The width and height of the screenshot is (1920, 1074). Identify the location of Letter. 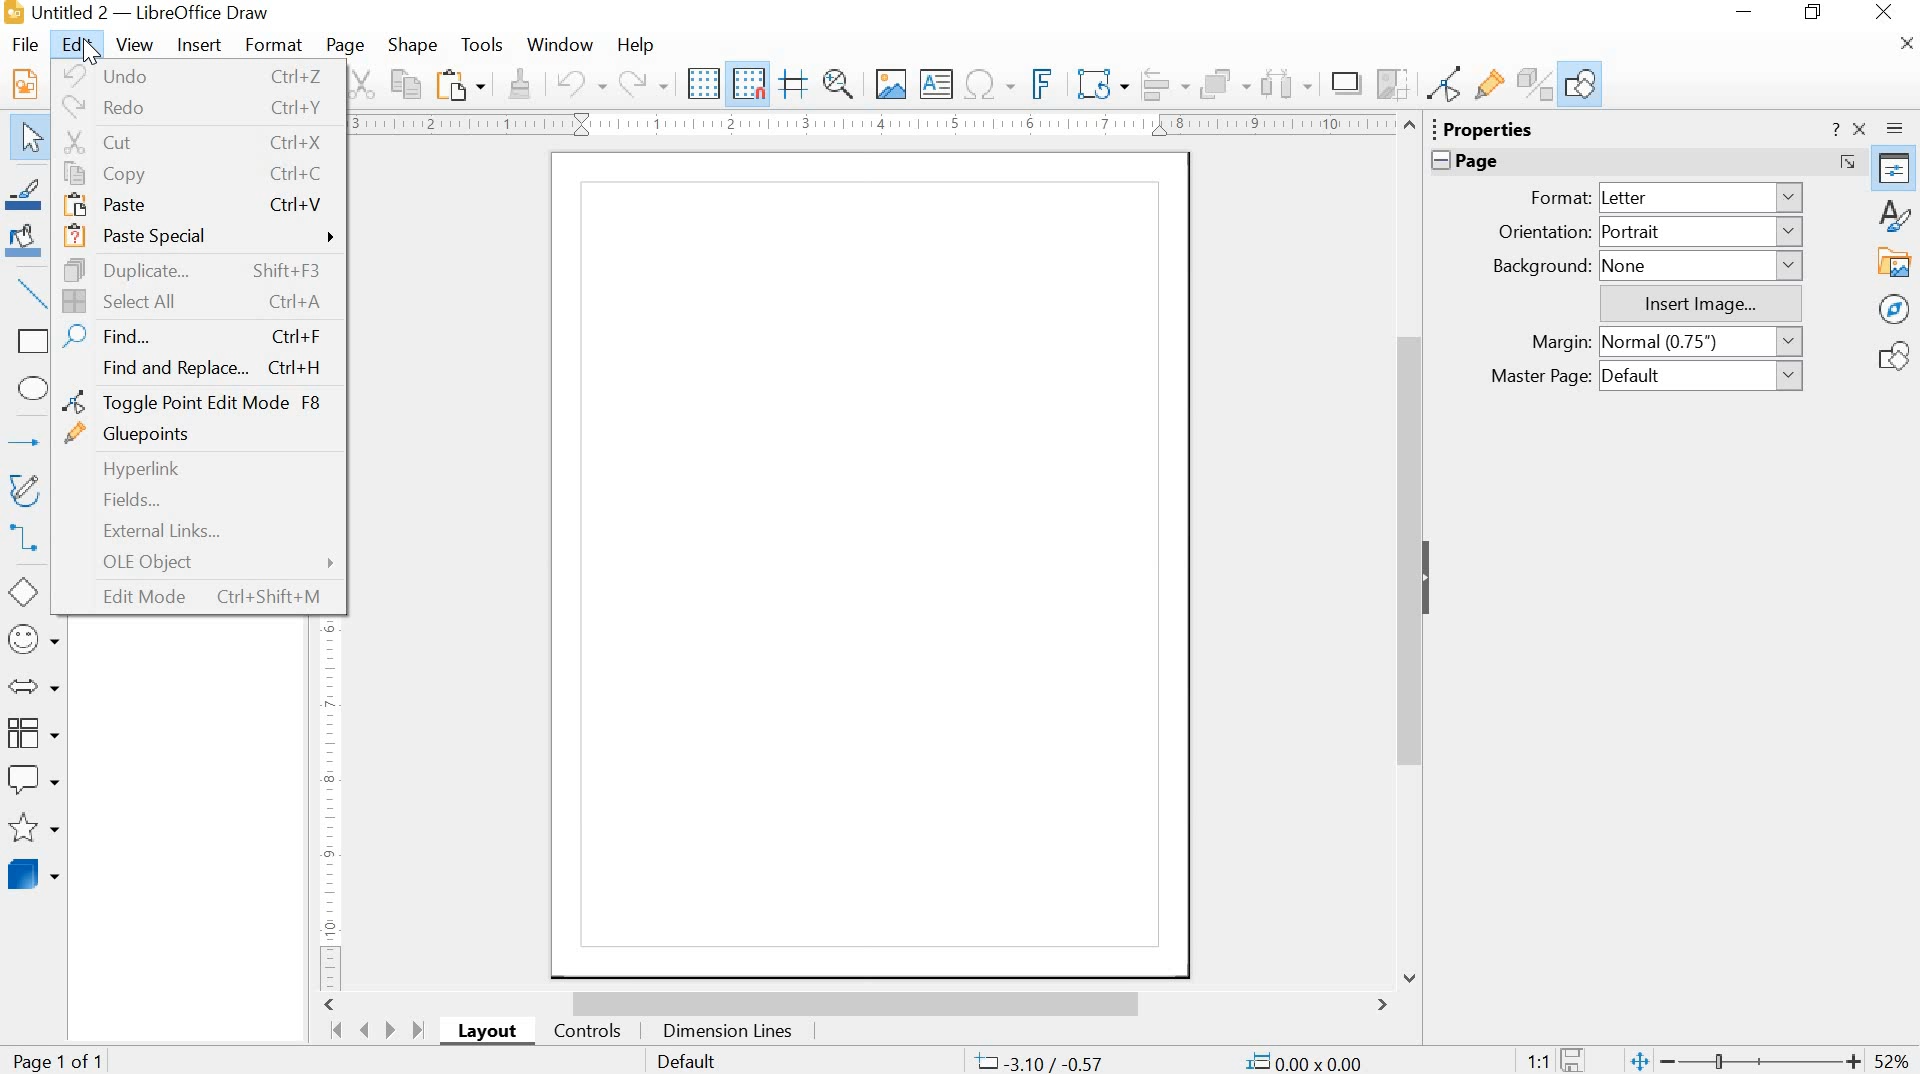
(1701, 199).